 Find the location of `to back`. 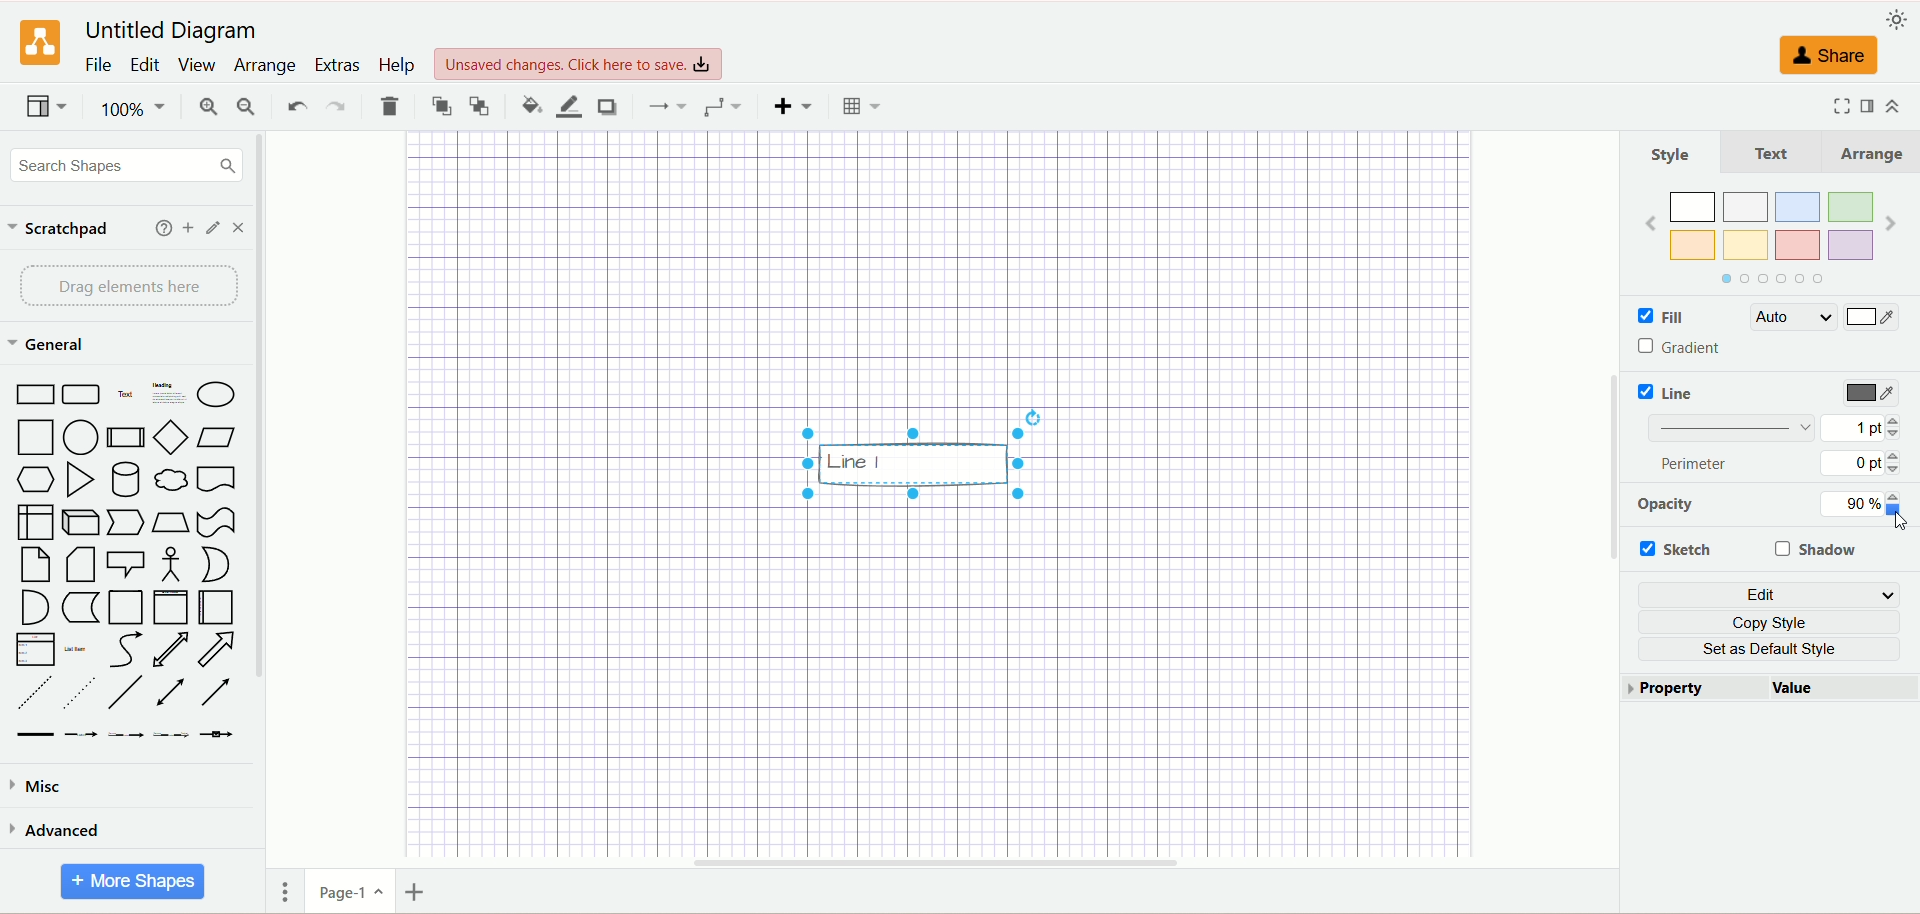

to back is located at coordinates (481, 107).